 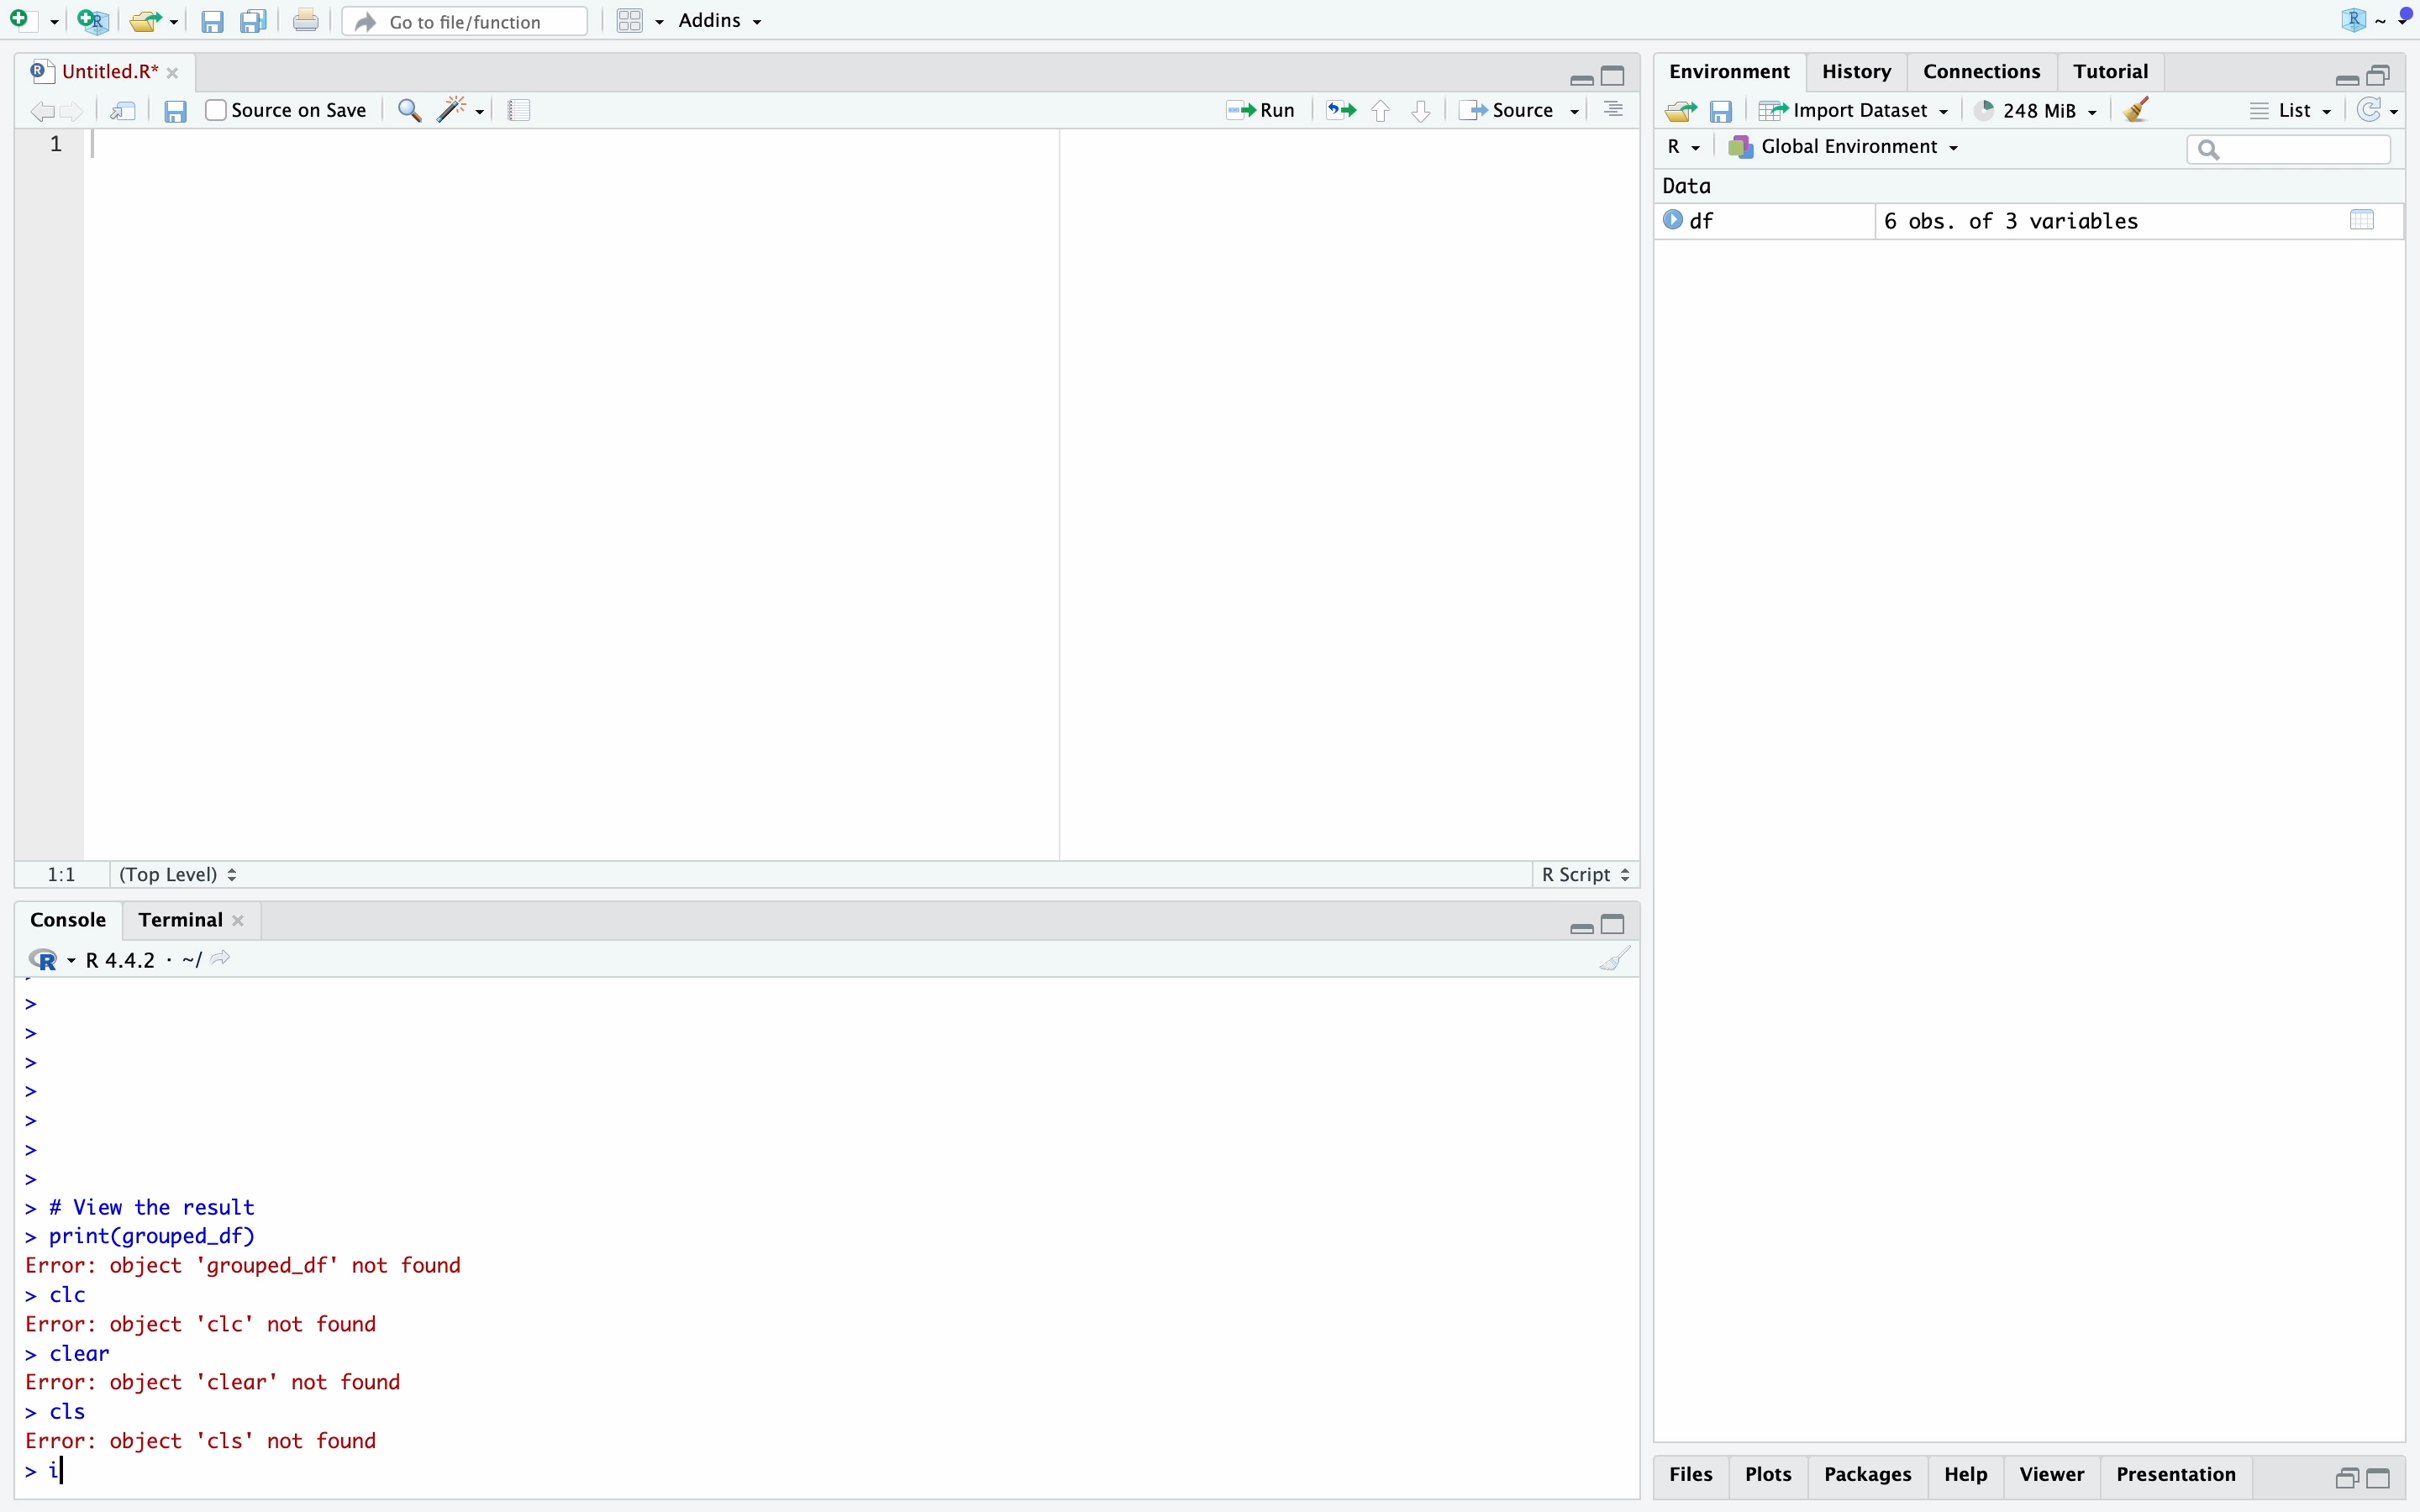 What do you see at coordinates (1617, 110) in the screenshot?
I see `Outlines` at bounding box center [1617, 110].